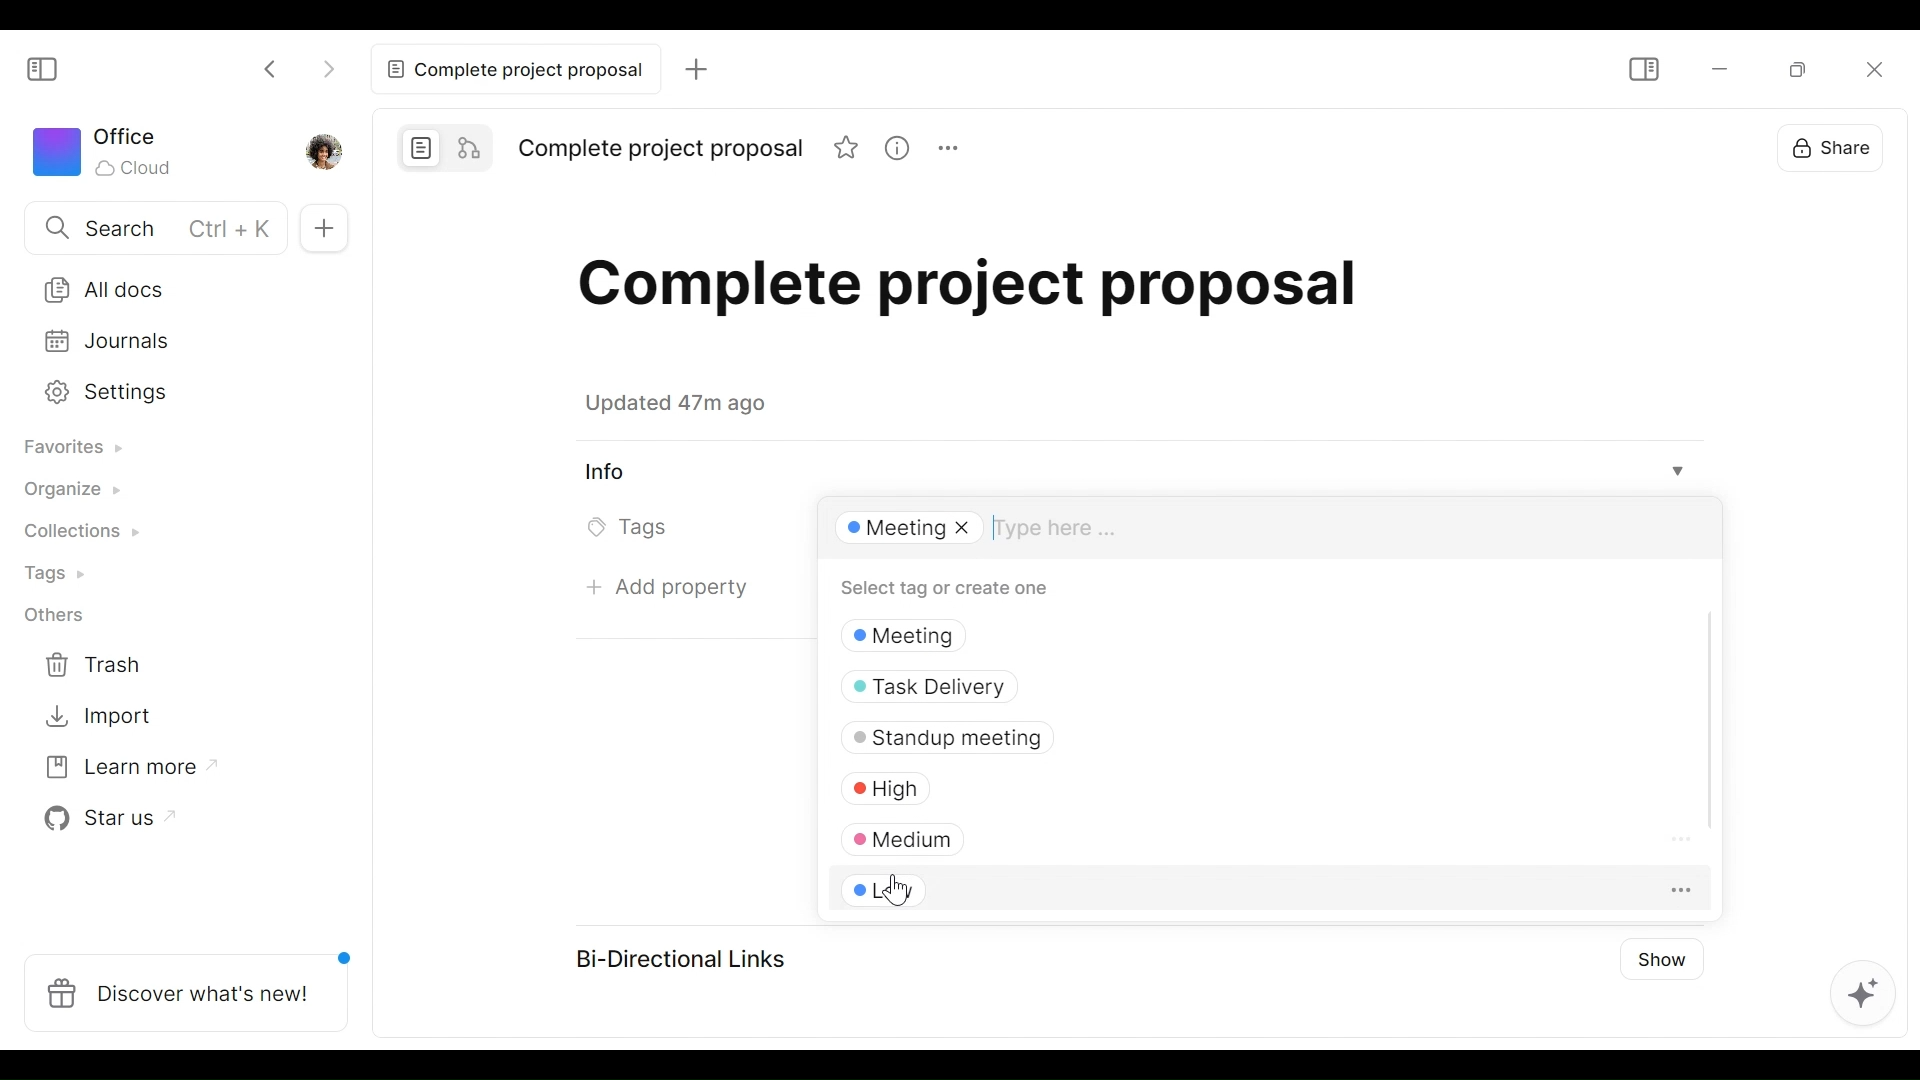  What do you see at coordinates (896, 147) in the screenshot?
I see `View Information` at bounding box center [896, 147].